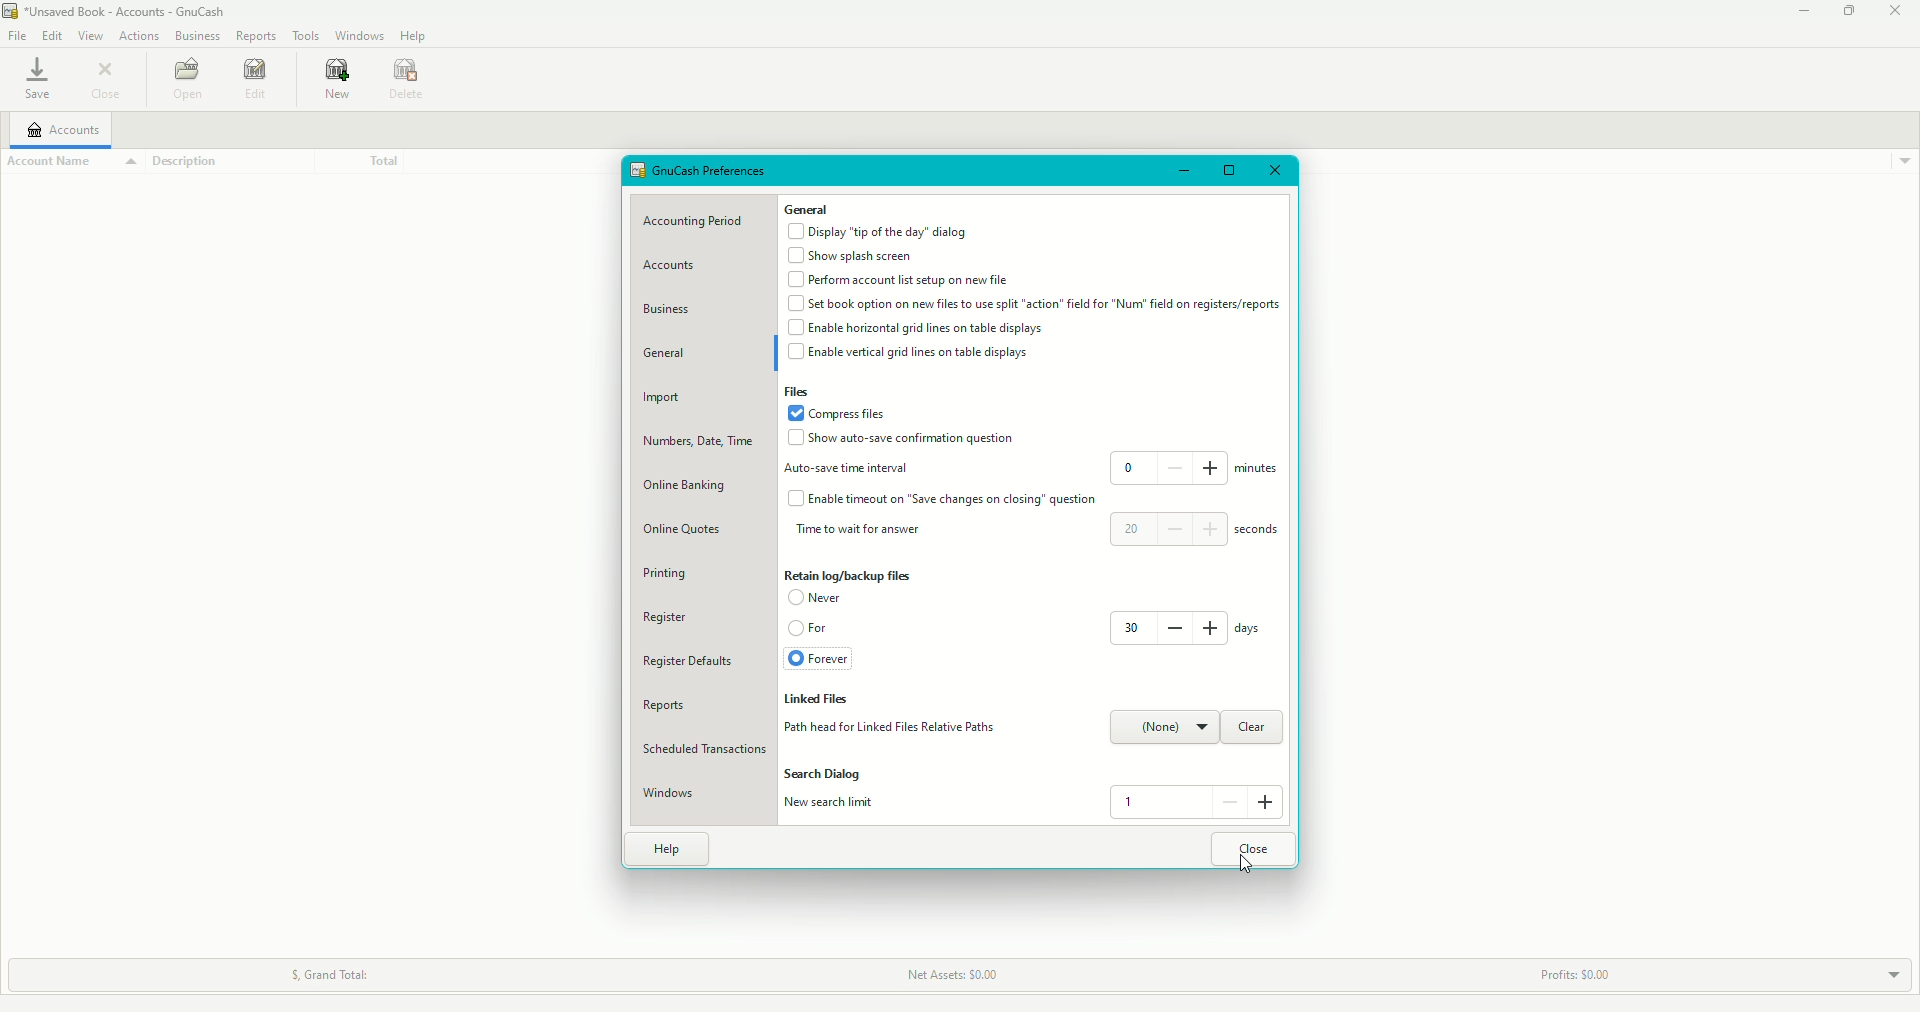 This screenshot has height=1012, width=1920. What do you see at coordinates (688, 661) in the screenshot?
I see `Register Defaults` at bounding box center [688, 661].